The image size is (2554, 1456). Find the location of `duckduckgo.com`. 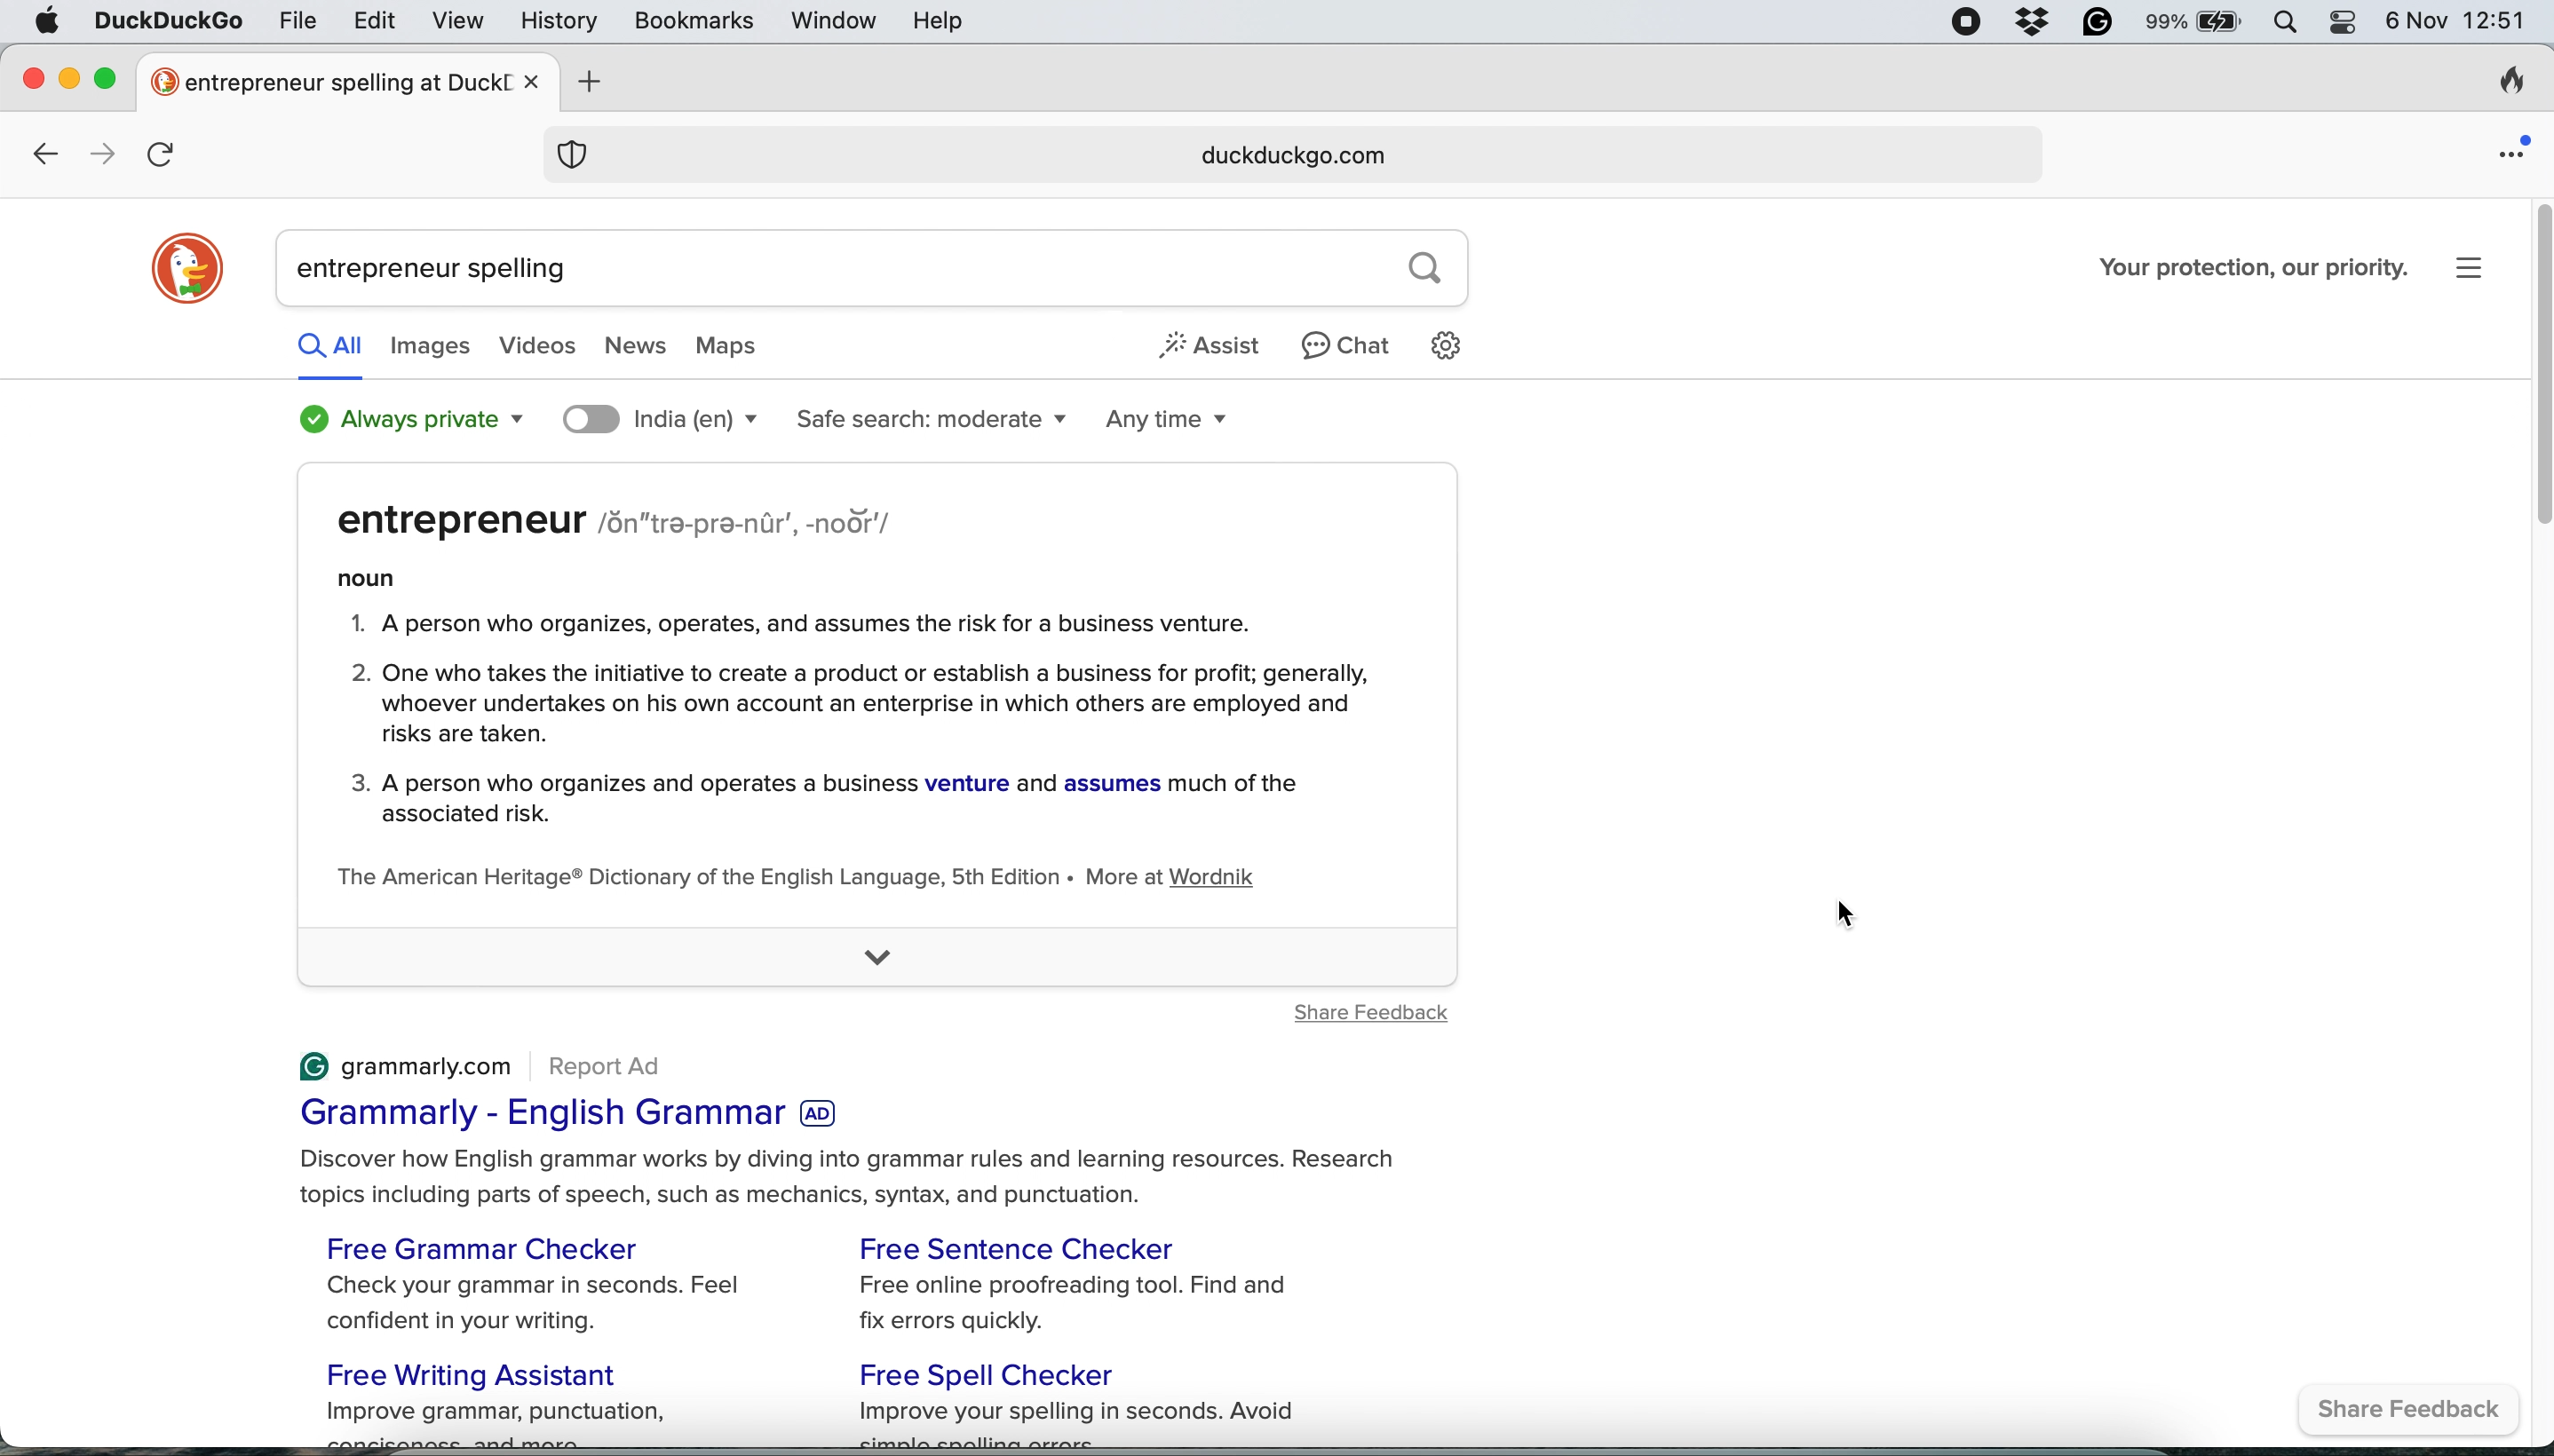

duckduckgo.com is located at coordinates (1297, 153).